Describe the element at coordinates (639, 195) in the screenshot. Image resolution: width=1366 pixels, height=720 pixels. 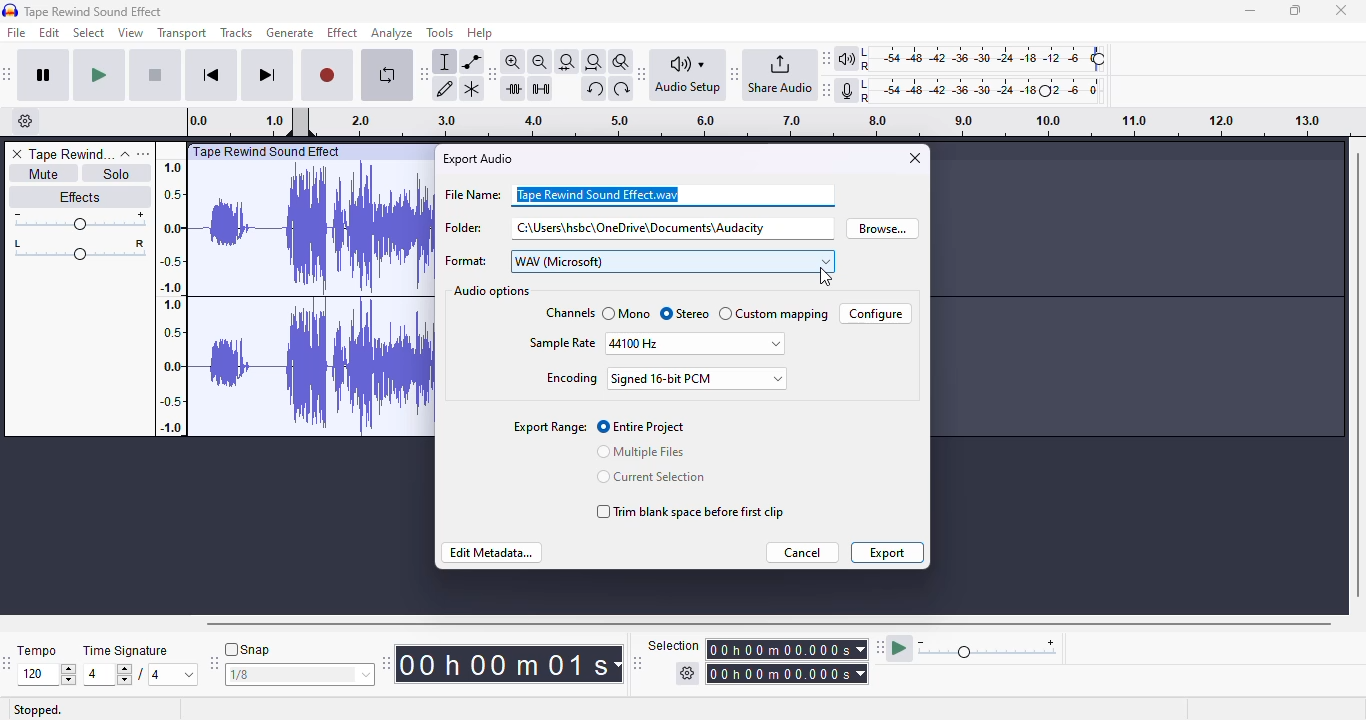
I see `file name` at that location.